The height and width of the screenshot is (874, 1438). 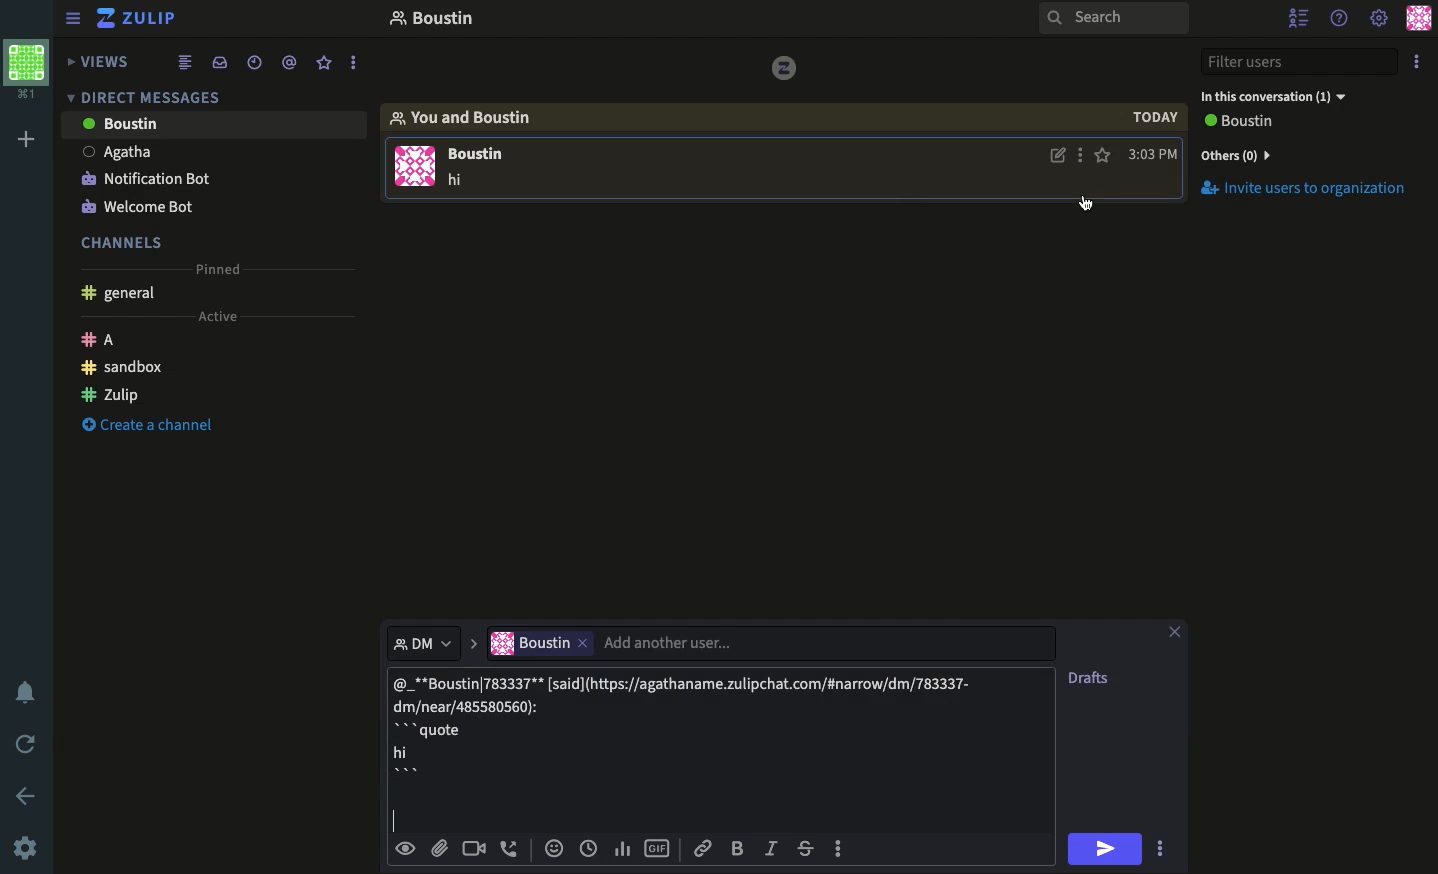 What do you see at coordinates (808, 850) in the screenshot?
I see `Strikethrough ` at bounding box center [808, 850].